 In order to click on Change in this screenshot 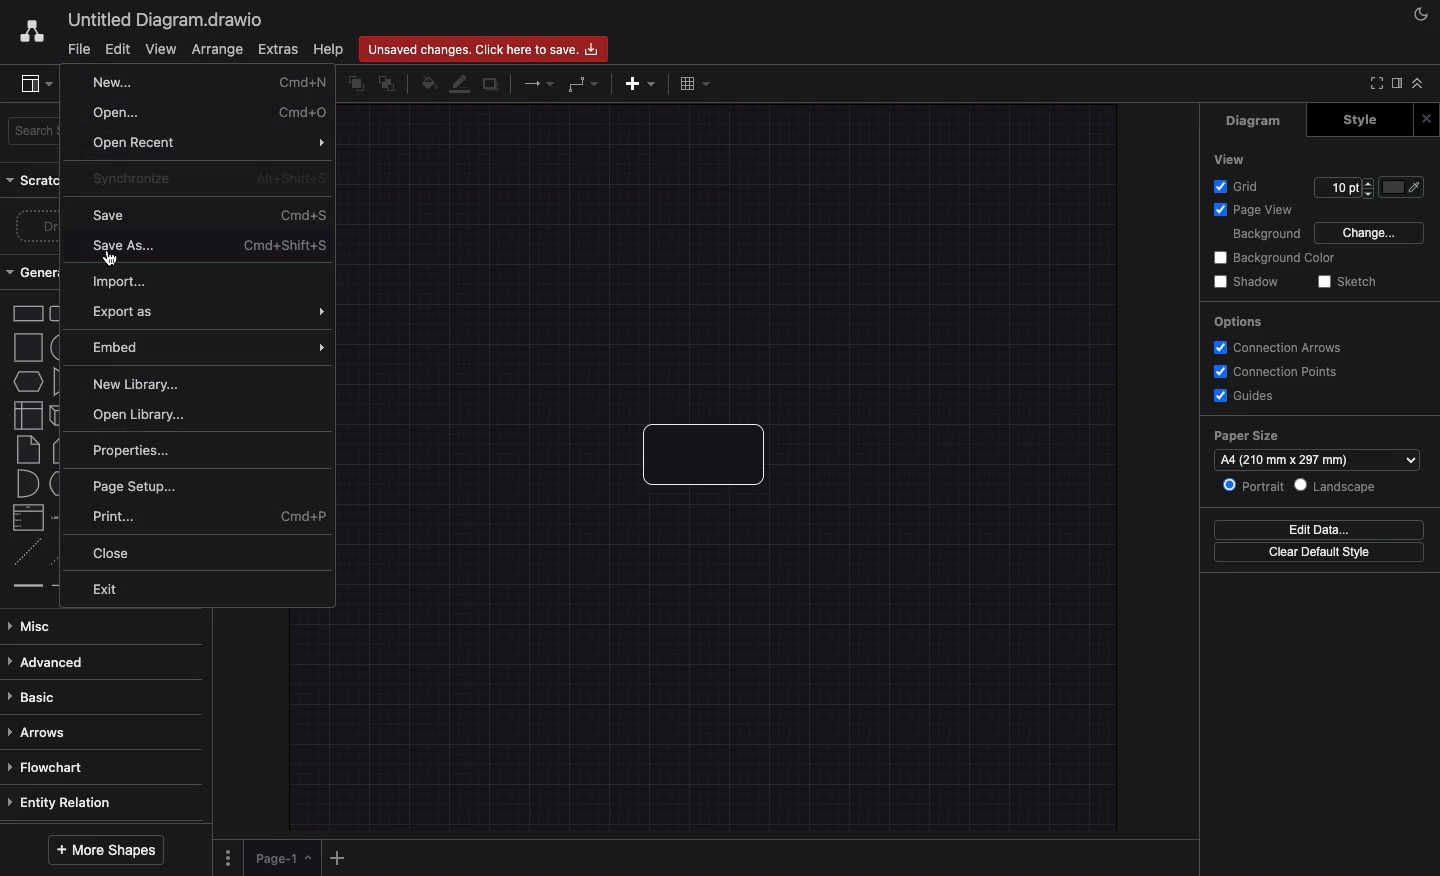, I will do `click(1369, 231)`.